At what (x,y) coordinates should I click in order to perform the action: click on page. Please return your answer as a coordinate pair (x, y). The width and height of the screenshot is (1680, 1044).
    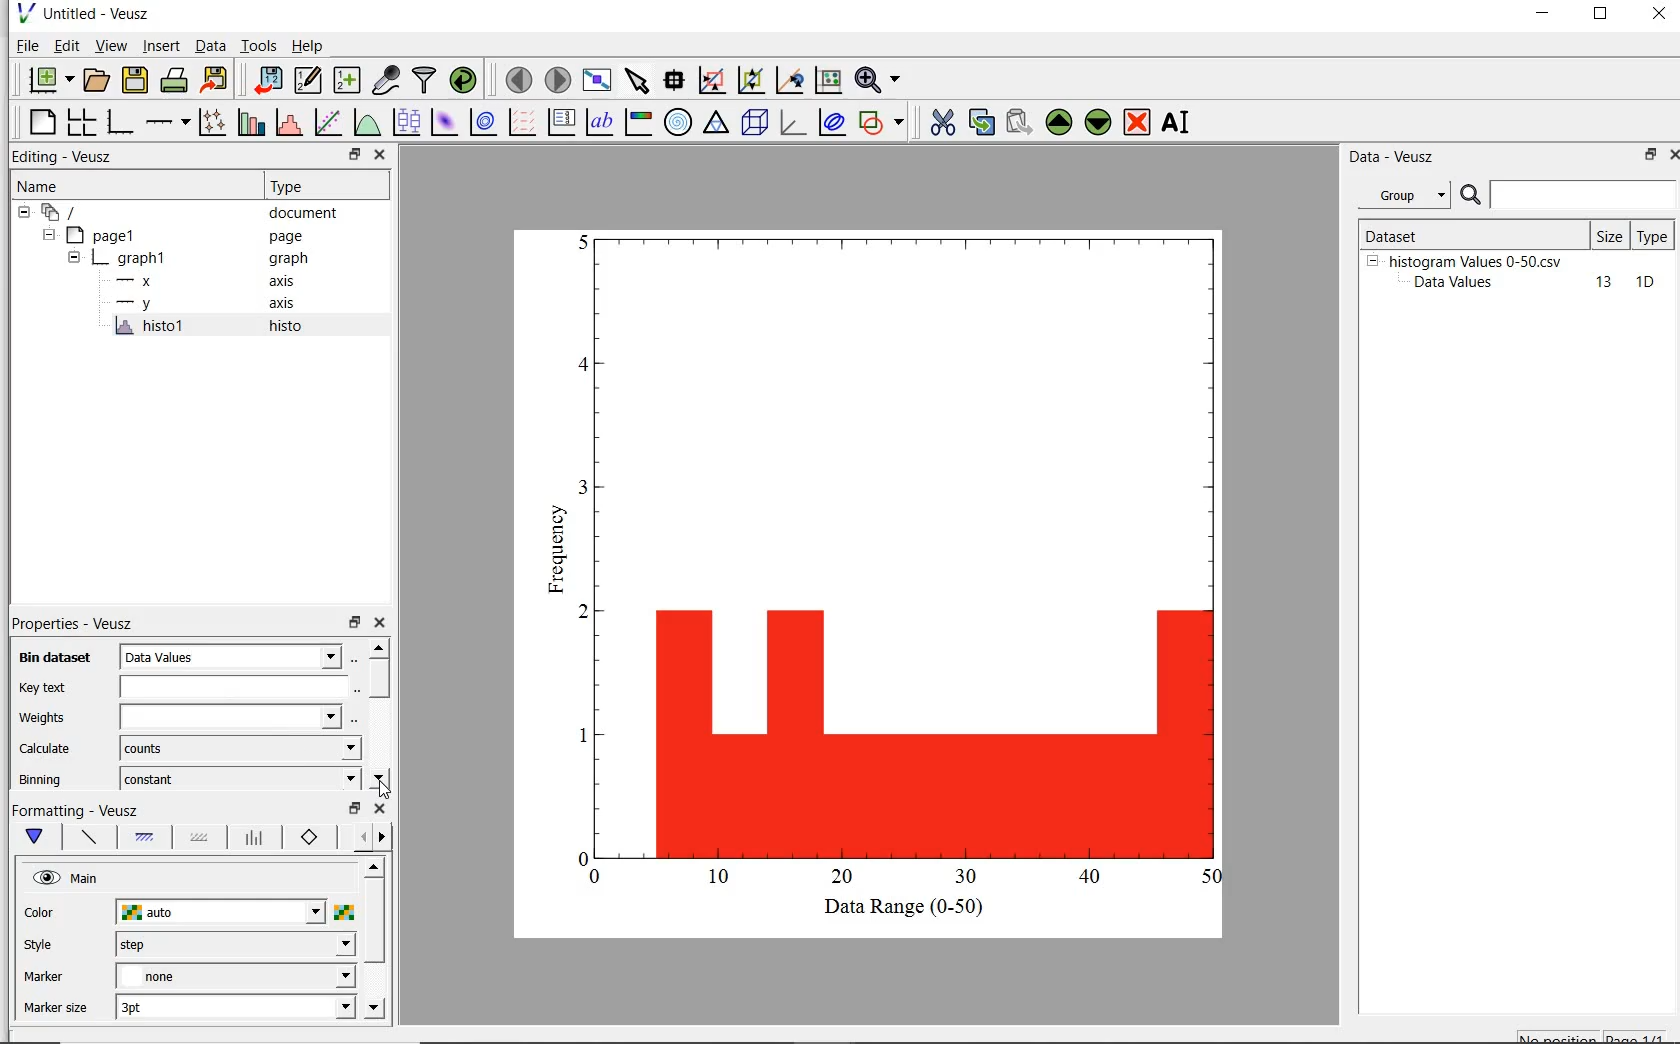
    Looking at the image, I should click on (296, 237).